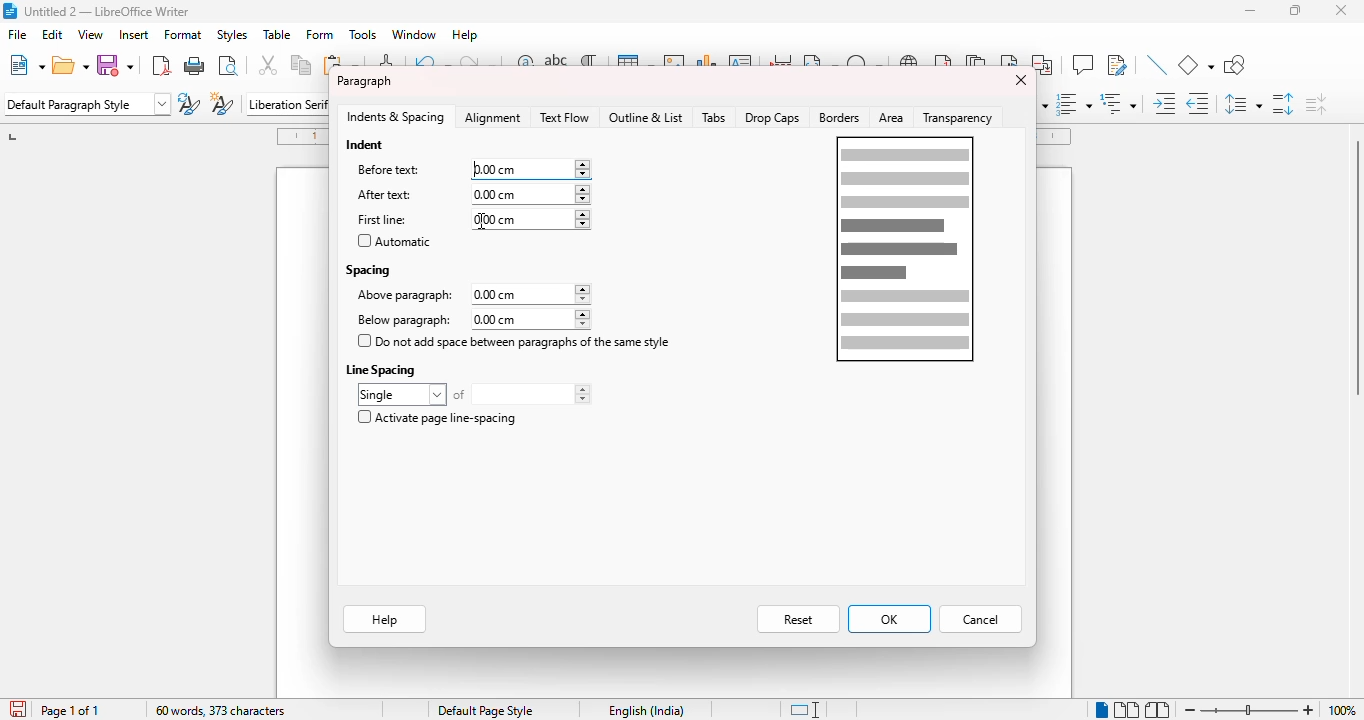 The width and height of the screenshot is (1364, 720). I want to click on decrease indent, so click(1199, 103).